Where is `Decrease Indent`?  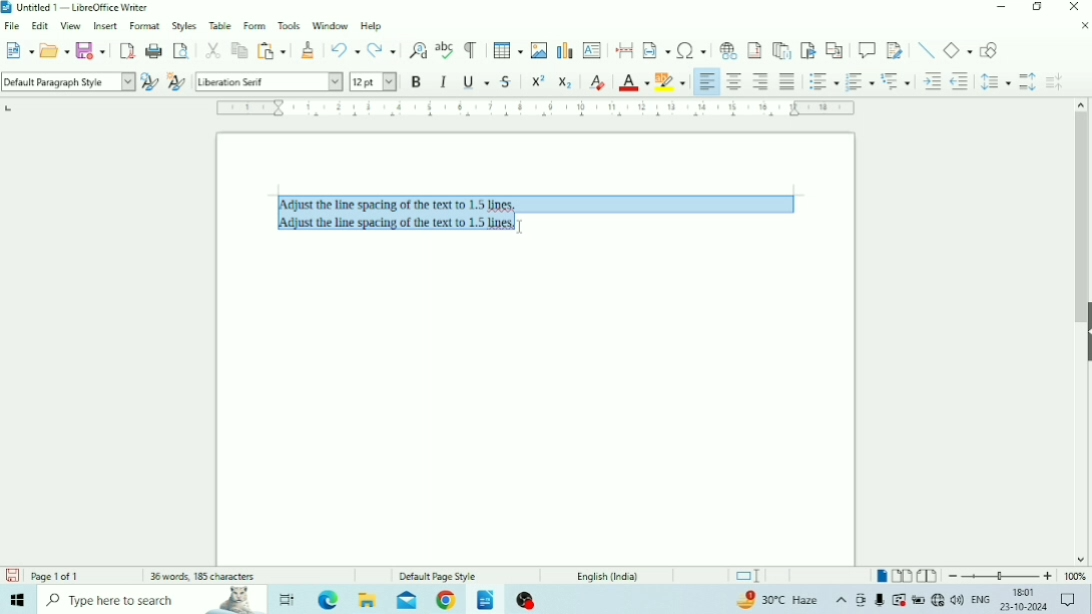 Decrease Indent is located at coordinates (960, 81).